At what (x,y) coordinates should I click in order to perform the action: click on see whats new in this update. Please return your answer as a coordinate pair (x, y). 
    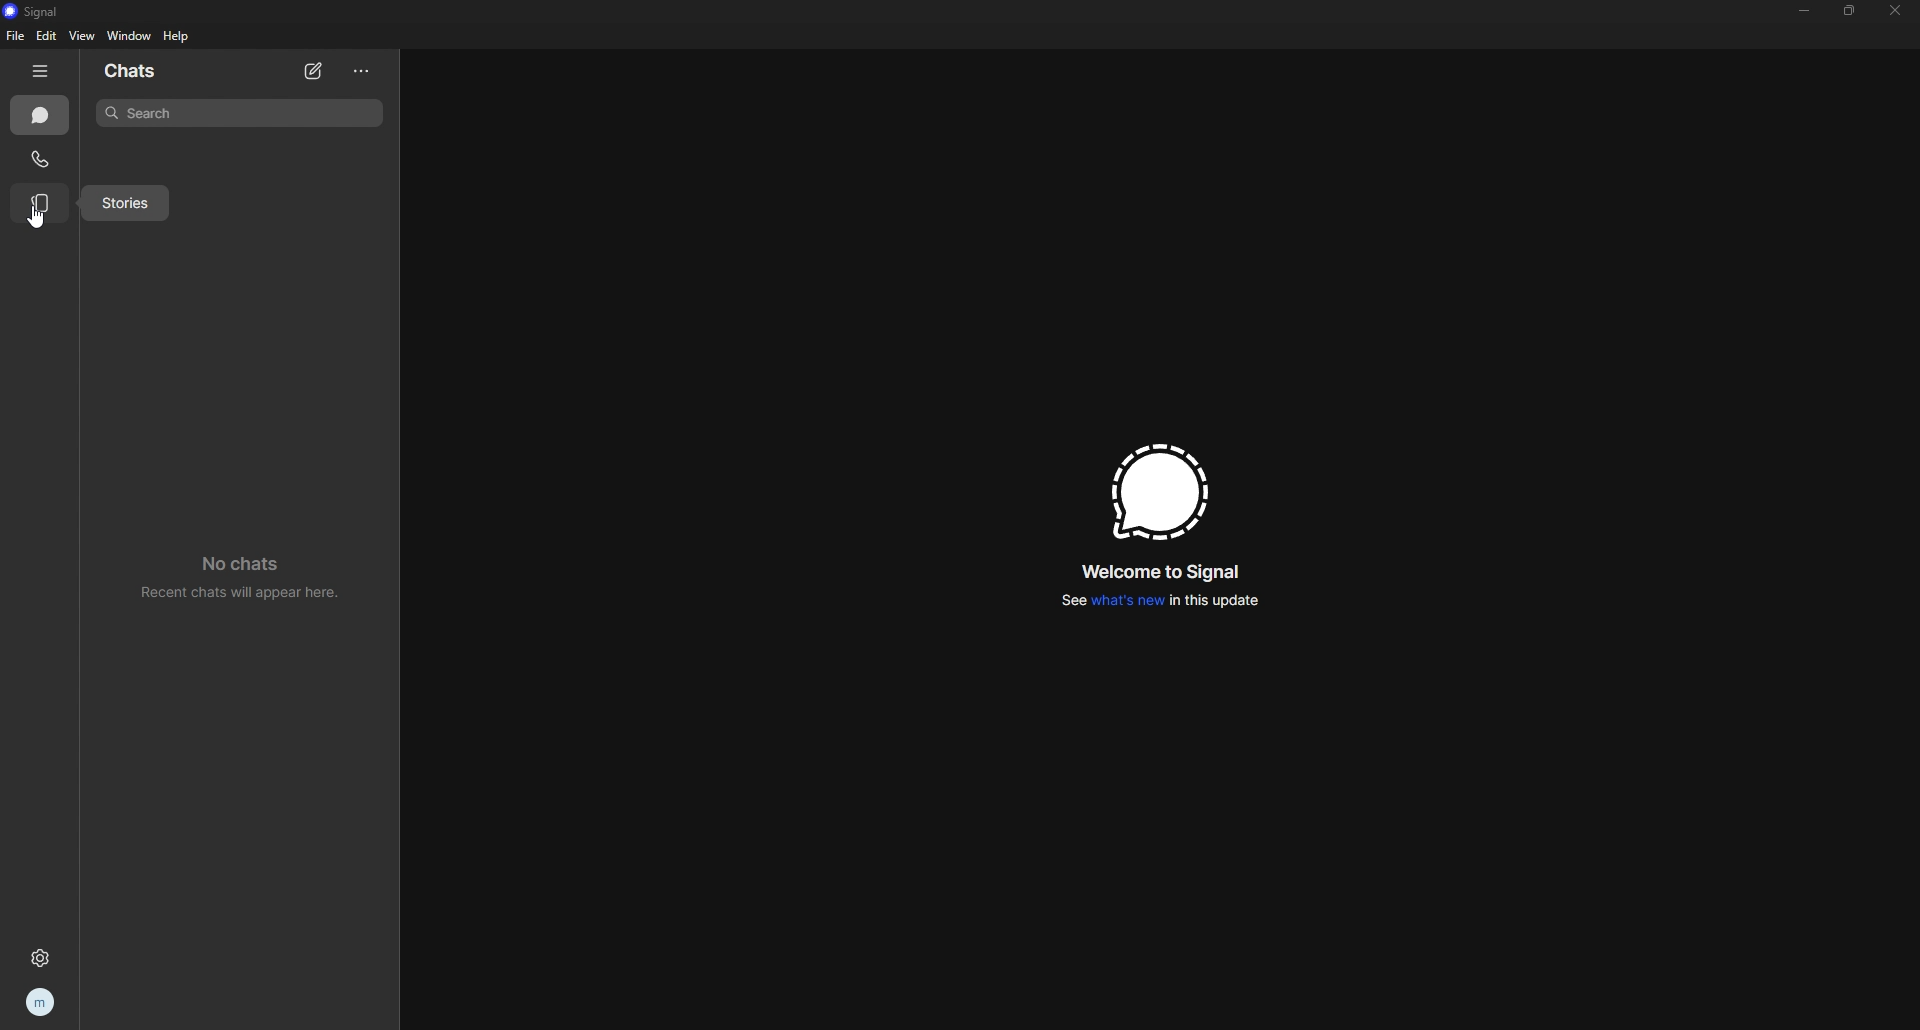
    Looking at the image, I should click on (1164, 602).